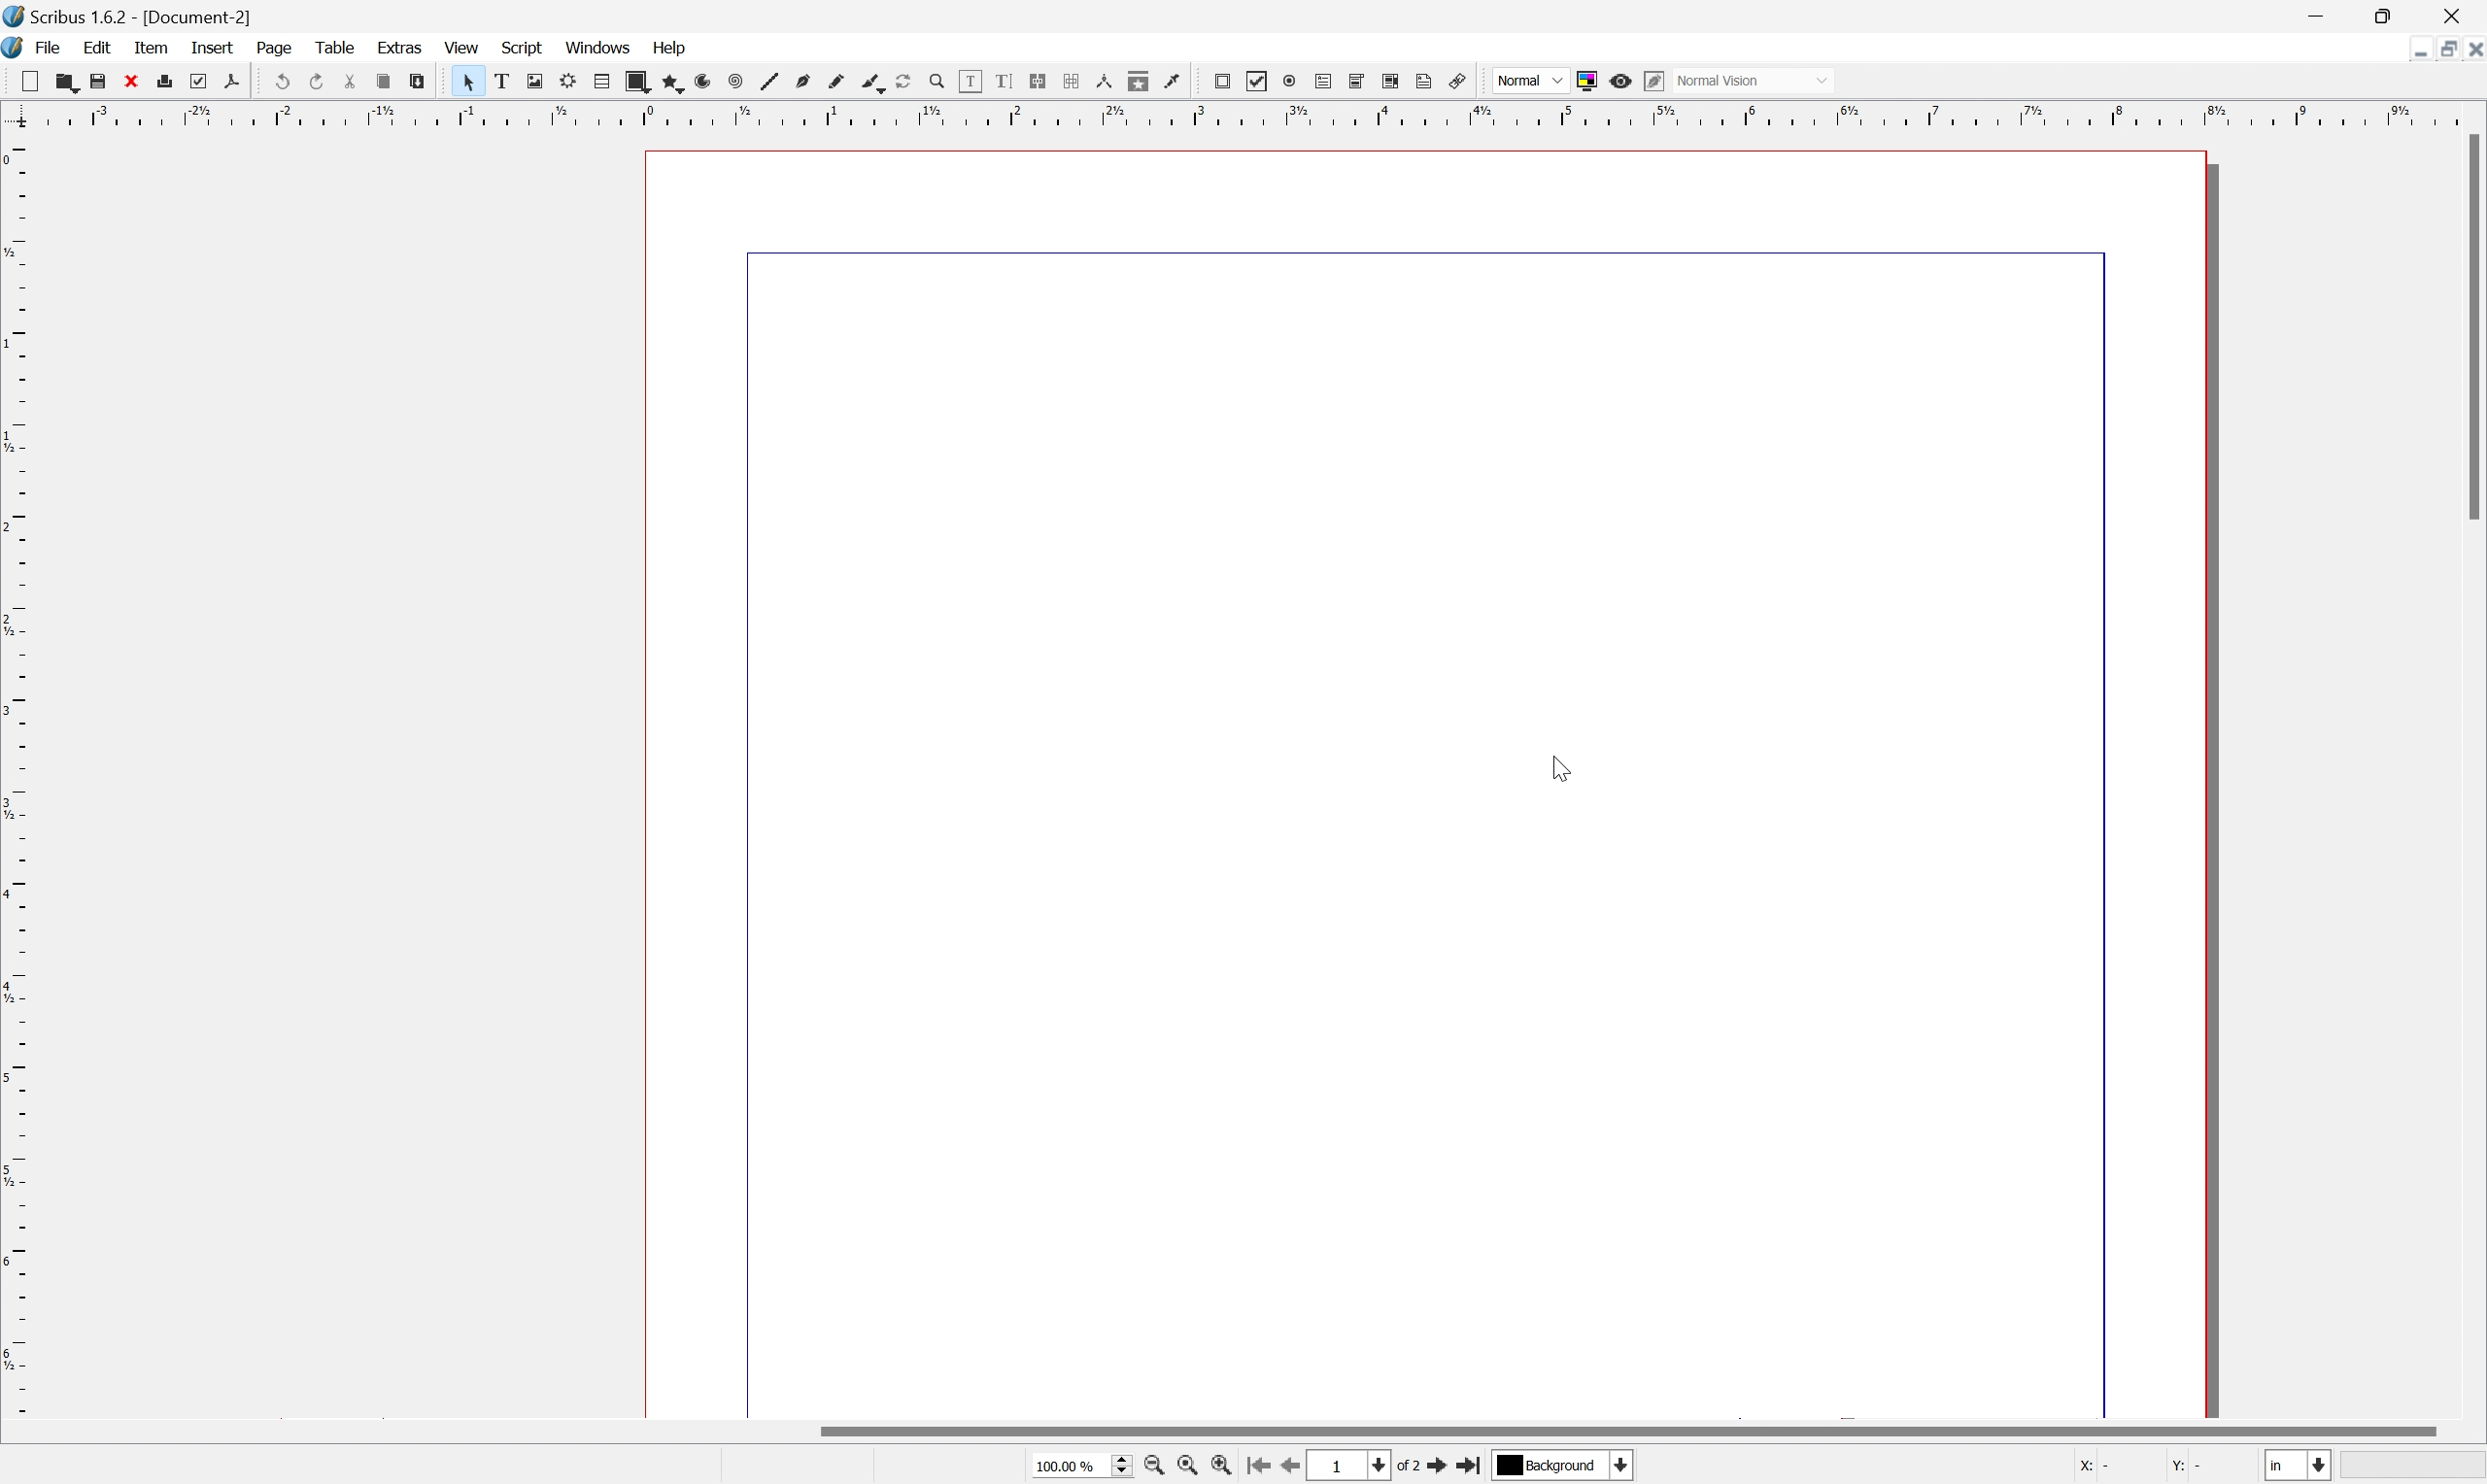 The width and height of the screenshot is (2487, 1484). I want to click on Cut, so click(355, 82).